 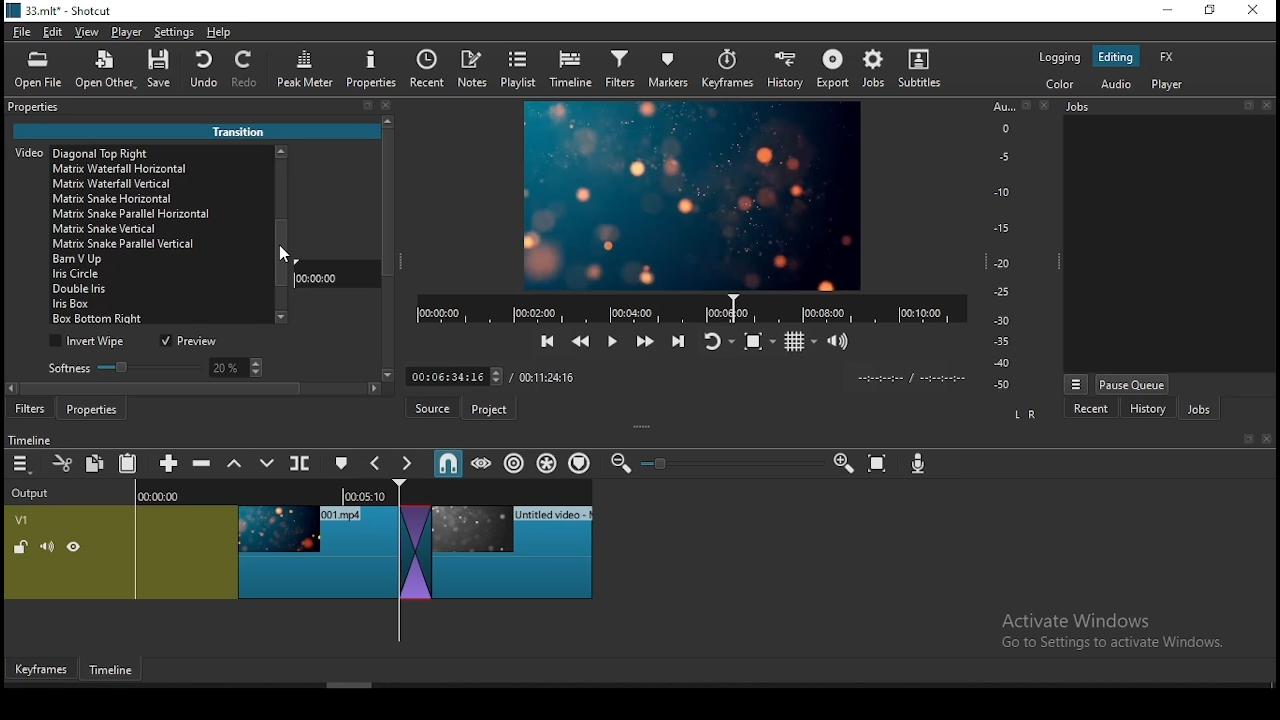 I want to click on transition option, so click(x=160, y=319).